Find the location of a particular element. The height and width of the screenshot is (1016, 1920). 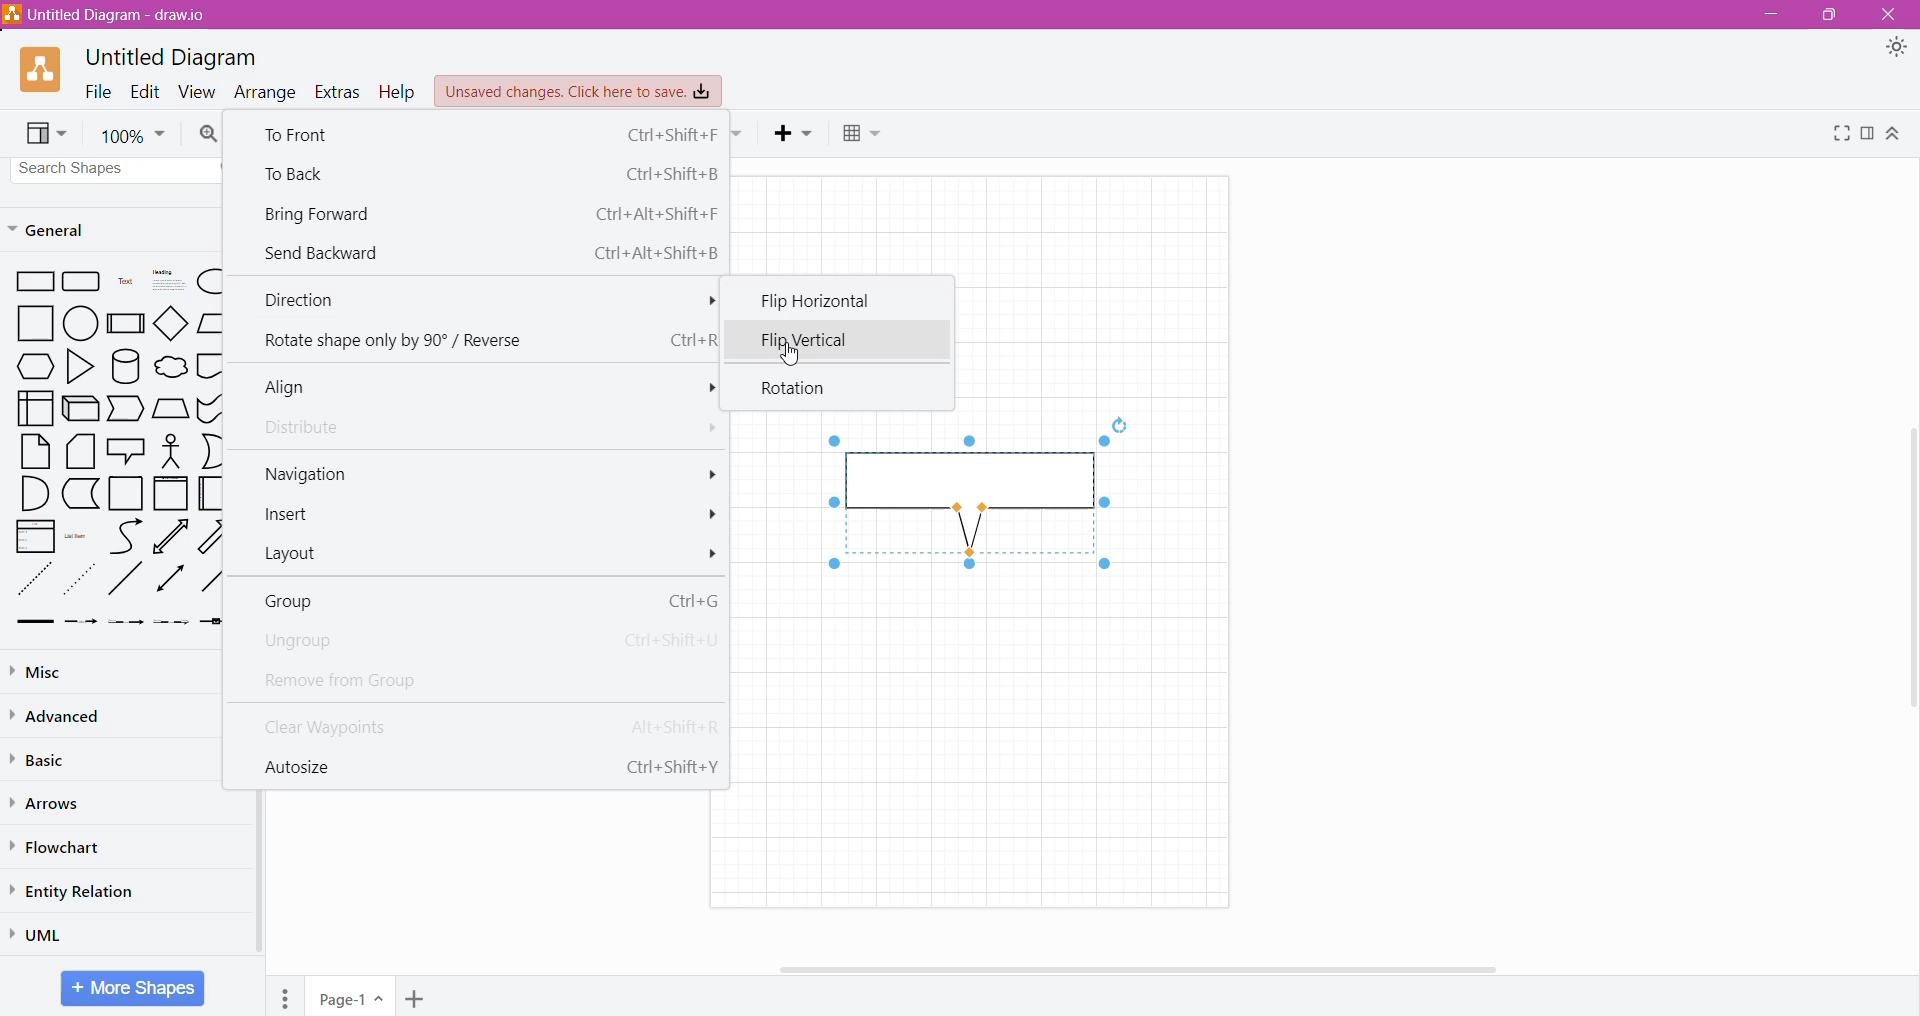

Quarter Circle  is located at coordinates (33, 493).